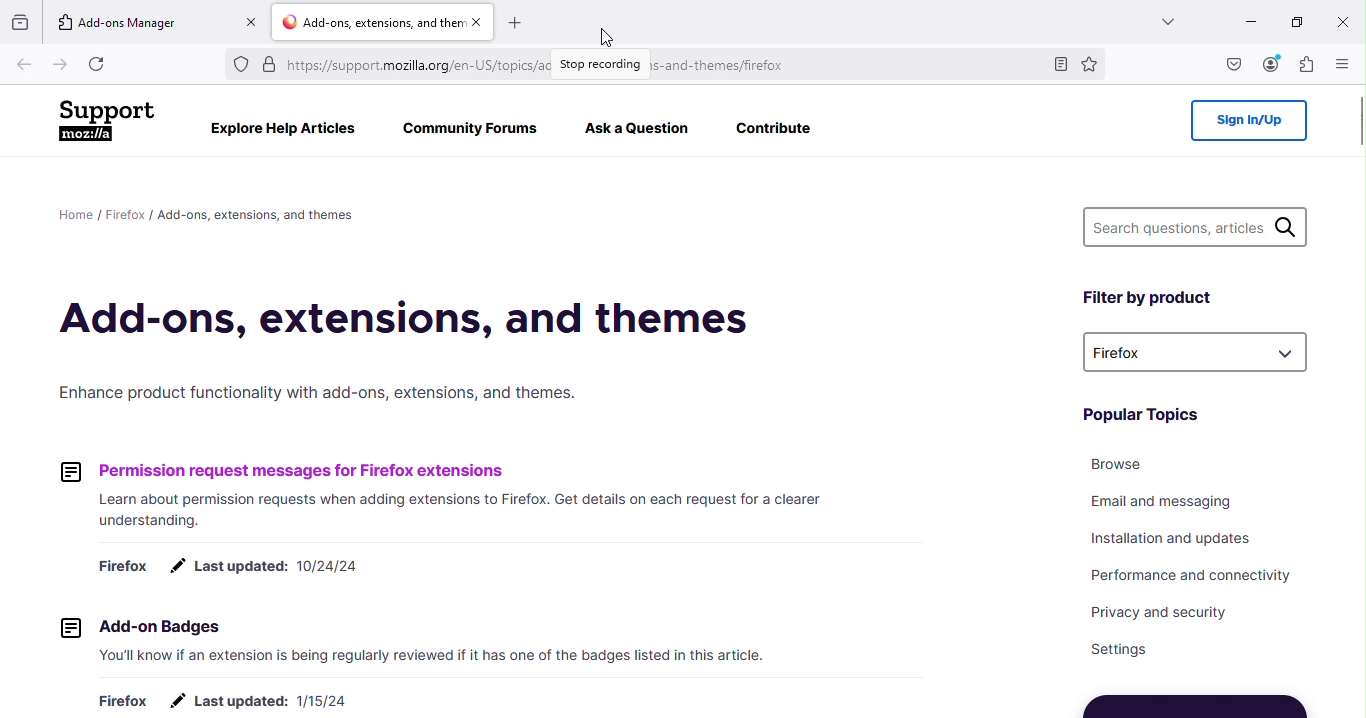 The image size is (1366, 718). What do you see at coordinates (1157, 611) in the screenshot?
I see `Privacy and security` at bounding box center [1157, 611].